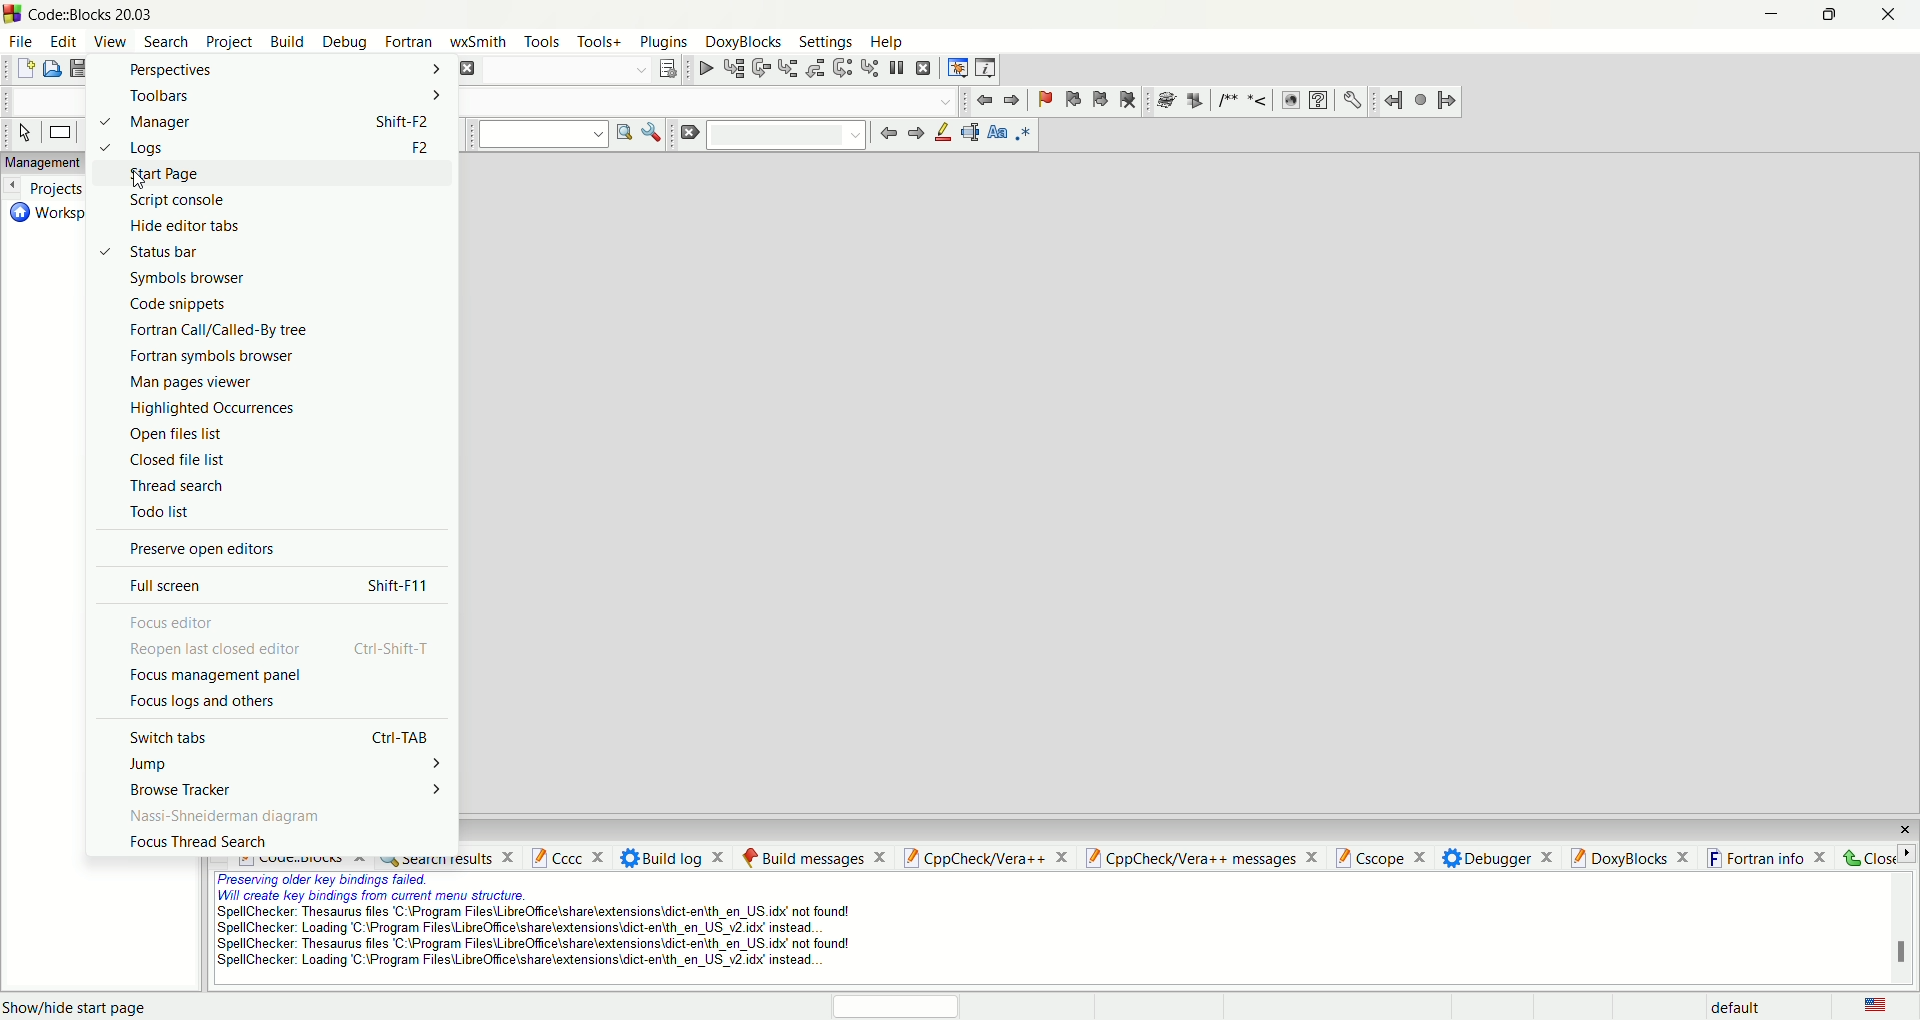 The image size is (1920, 1020). Describe the element at coordinates (744, 42) in the screenshot. I see `doxyblocks` at that location.